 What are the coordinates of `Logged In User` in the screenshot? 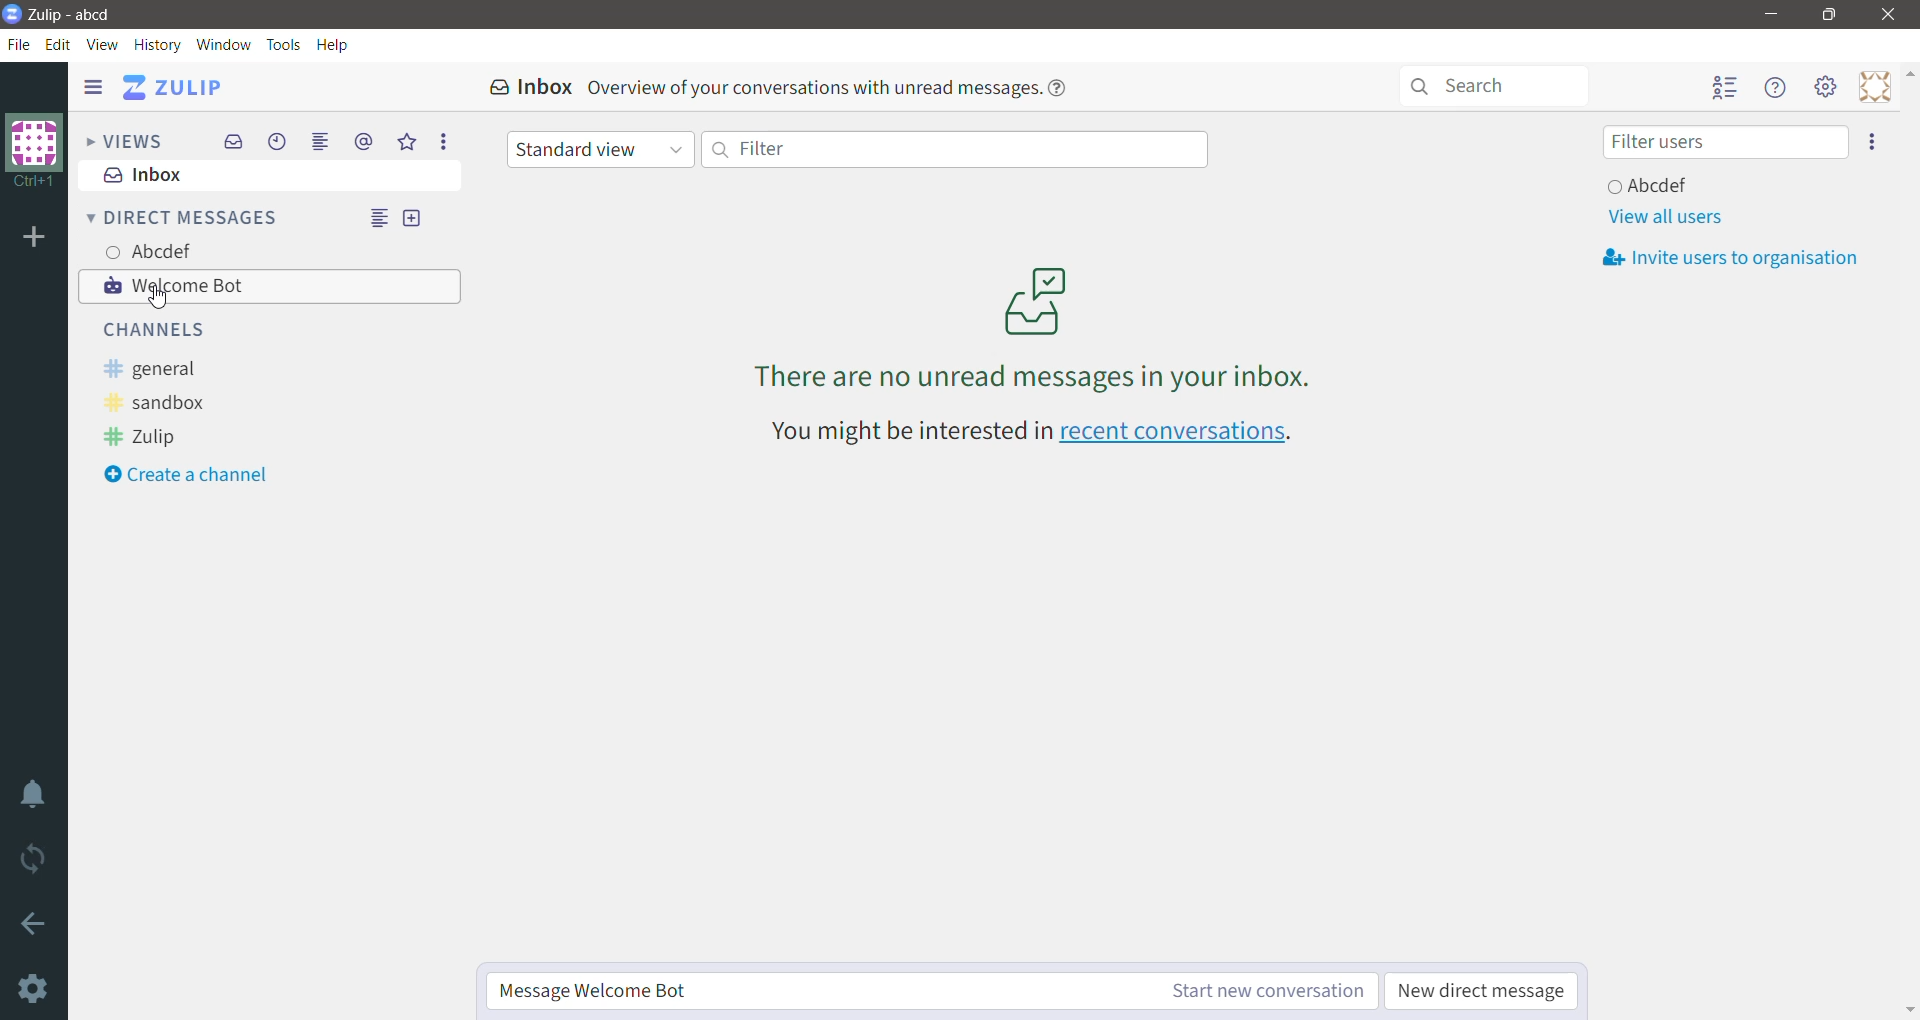 It's located at (152, 249).